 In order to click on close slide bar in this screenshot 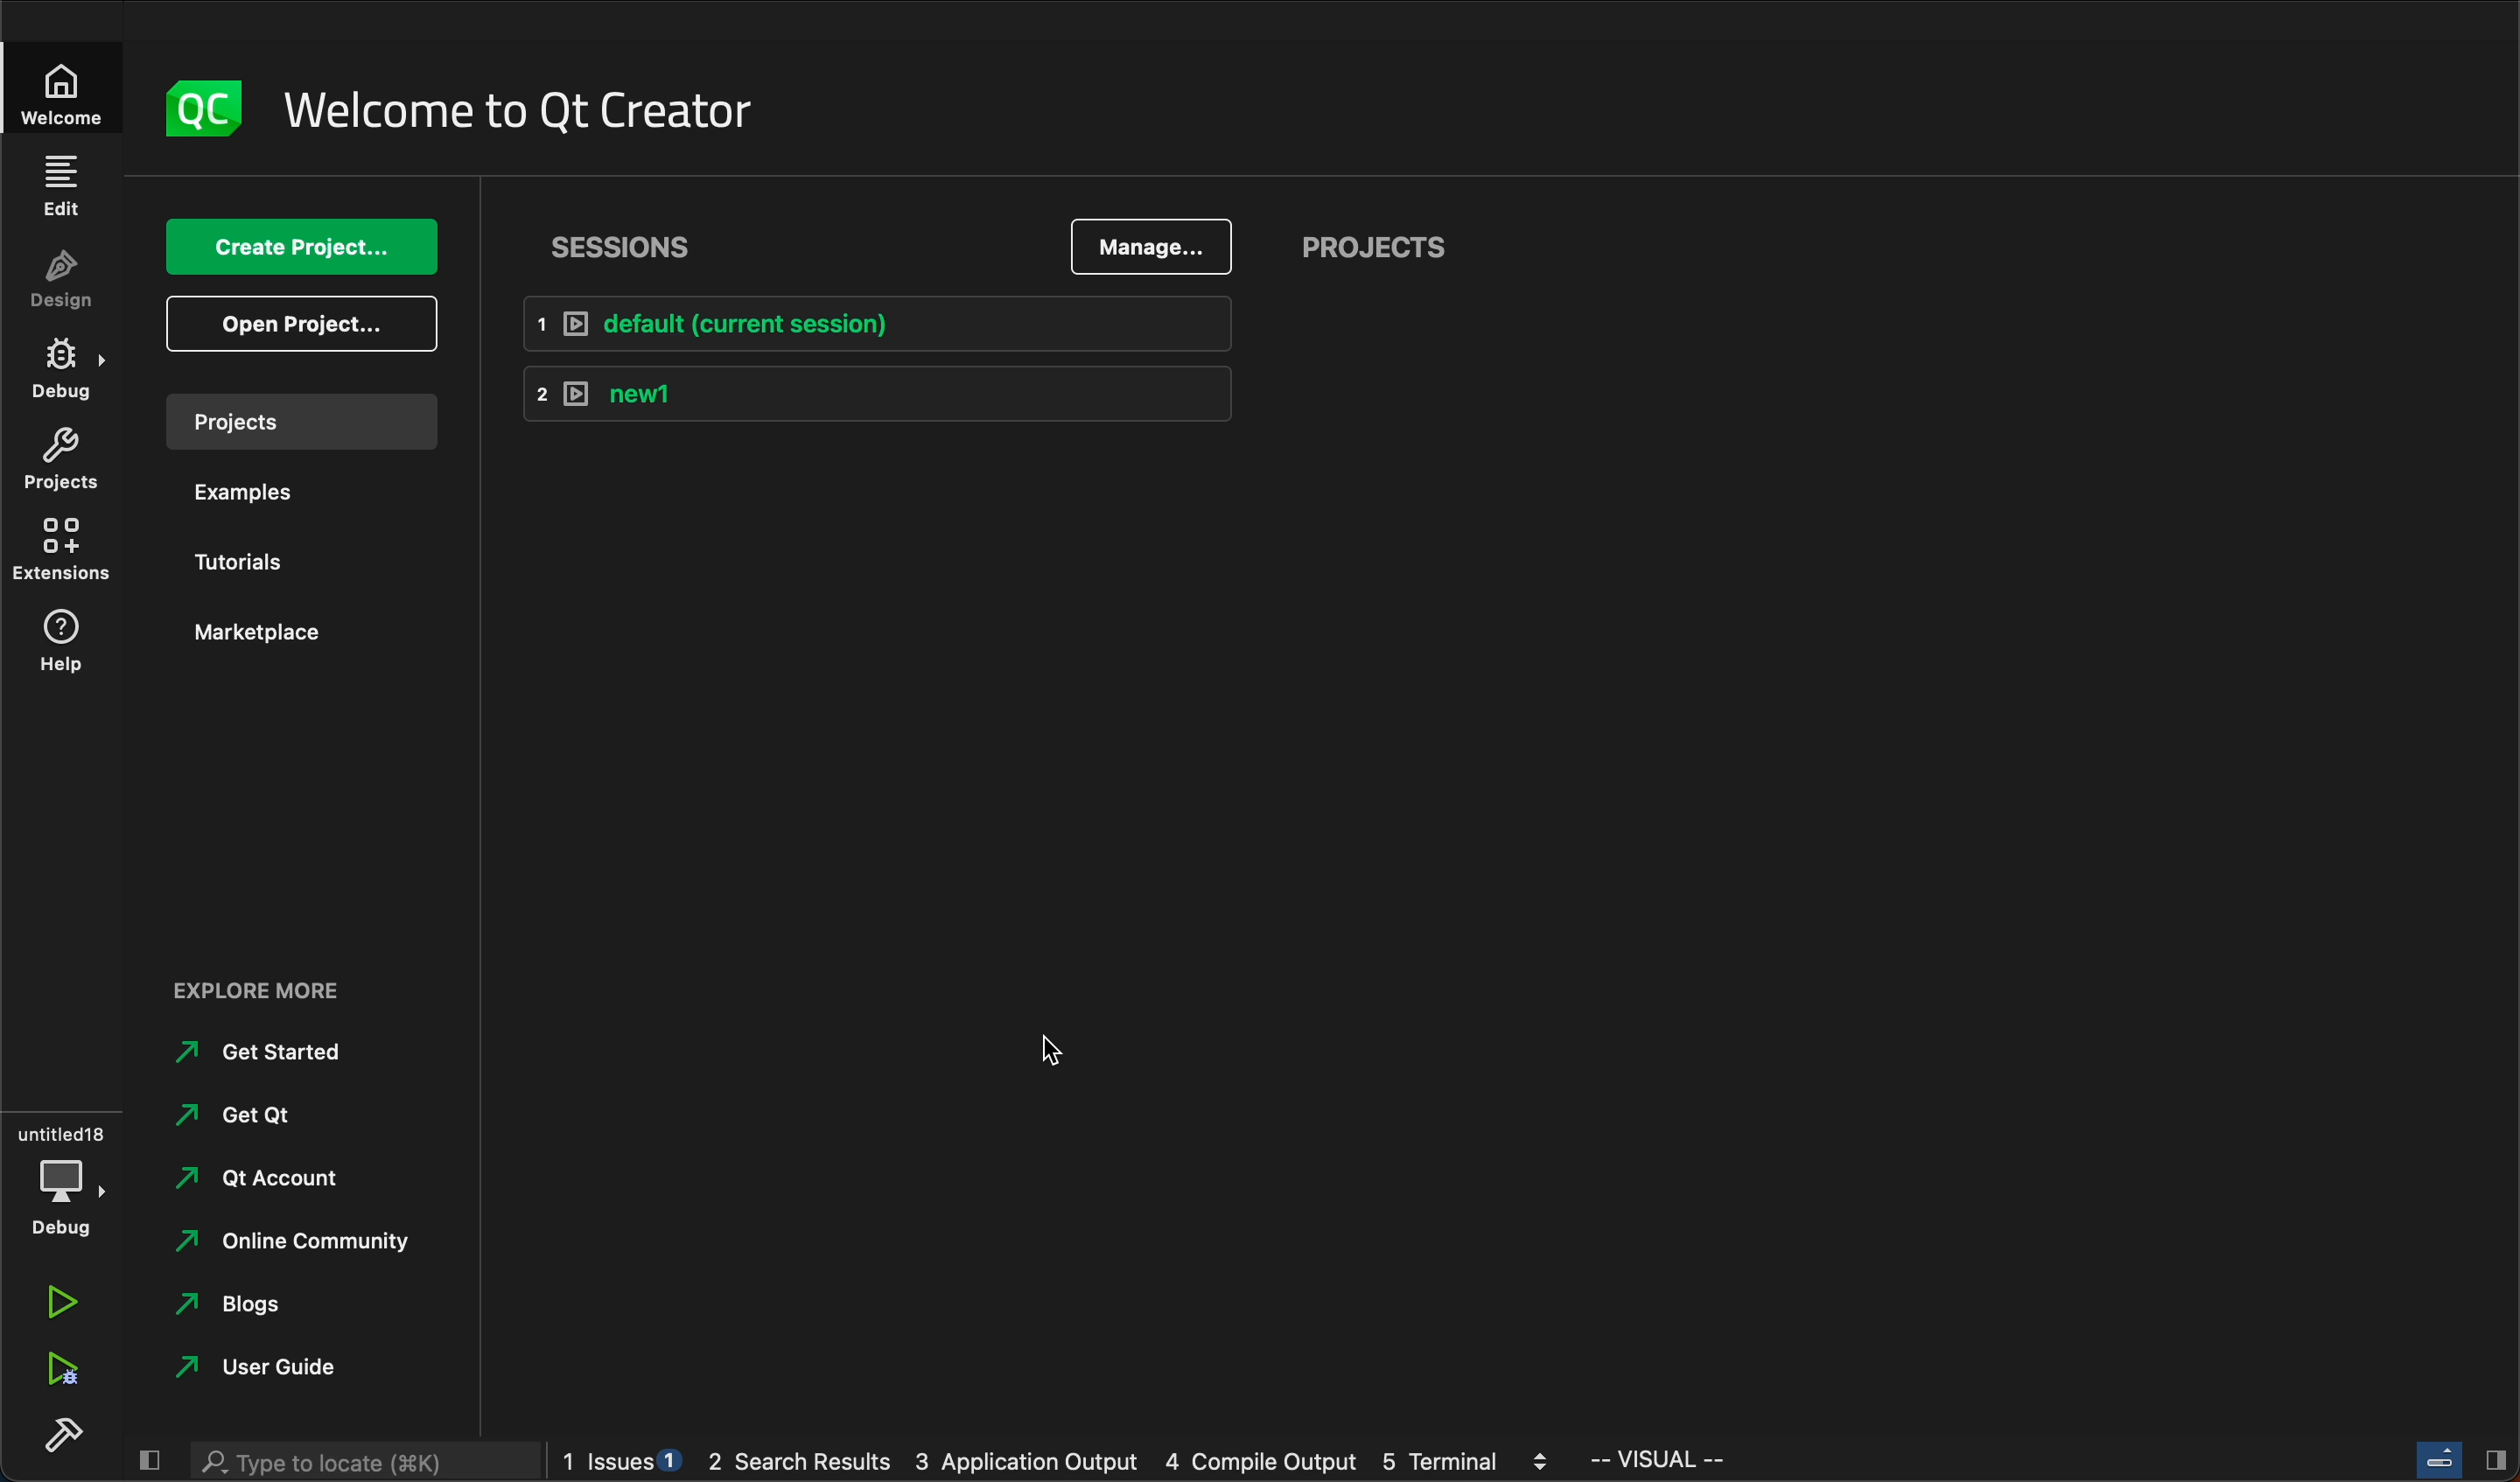, I will do `click(2458, 1459)`.